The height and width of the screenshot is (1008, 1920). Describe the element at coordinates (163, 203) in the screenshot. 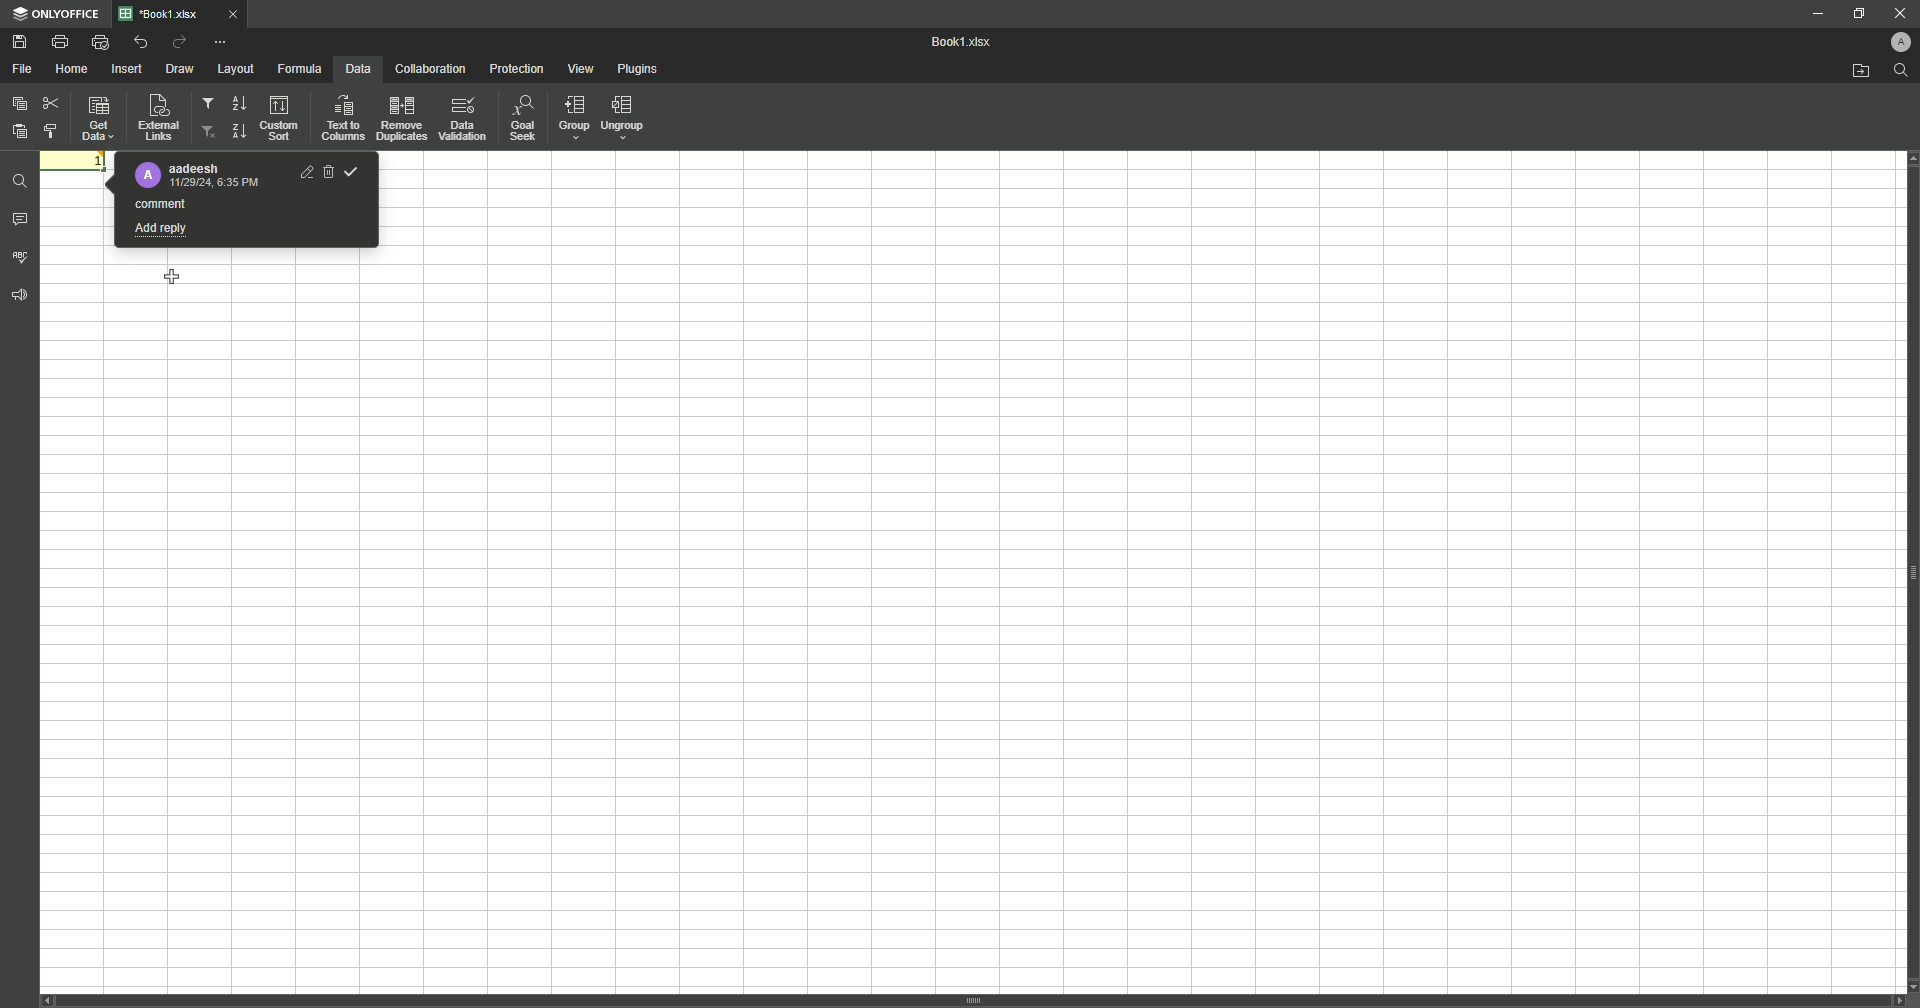

I see `comment` at that location.